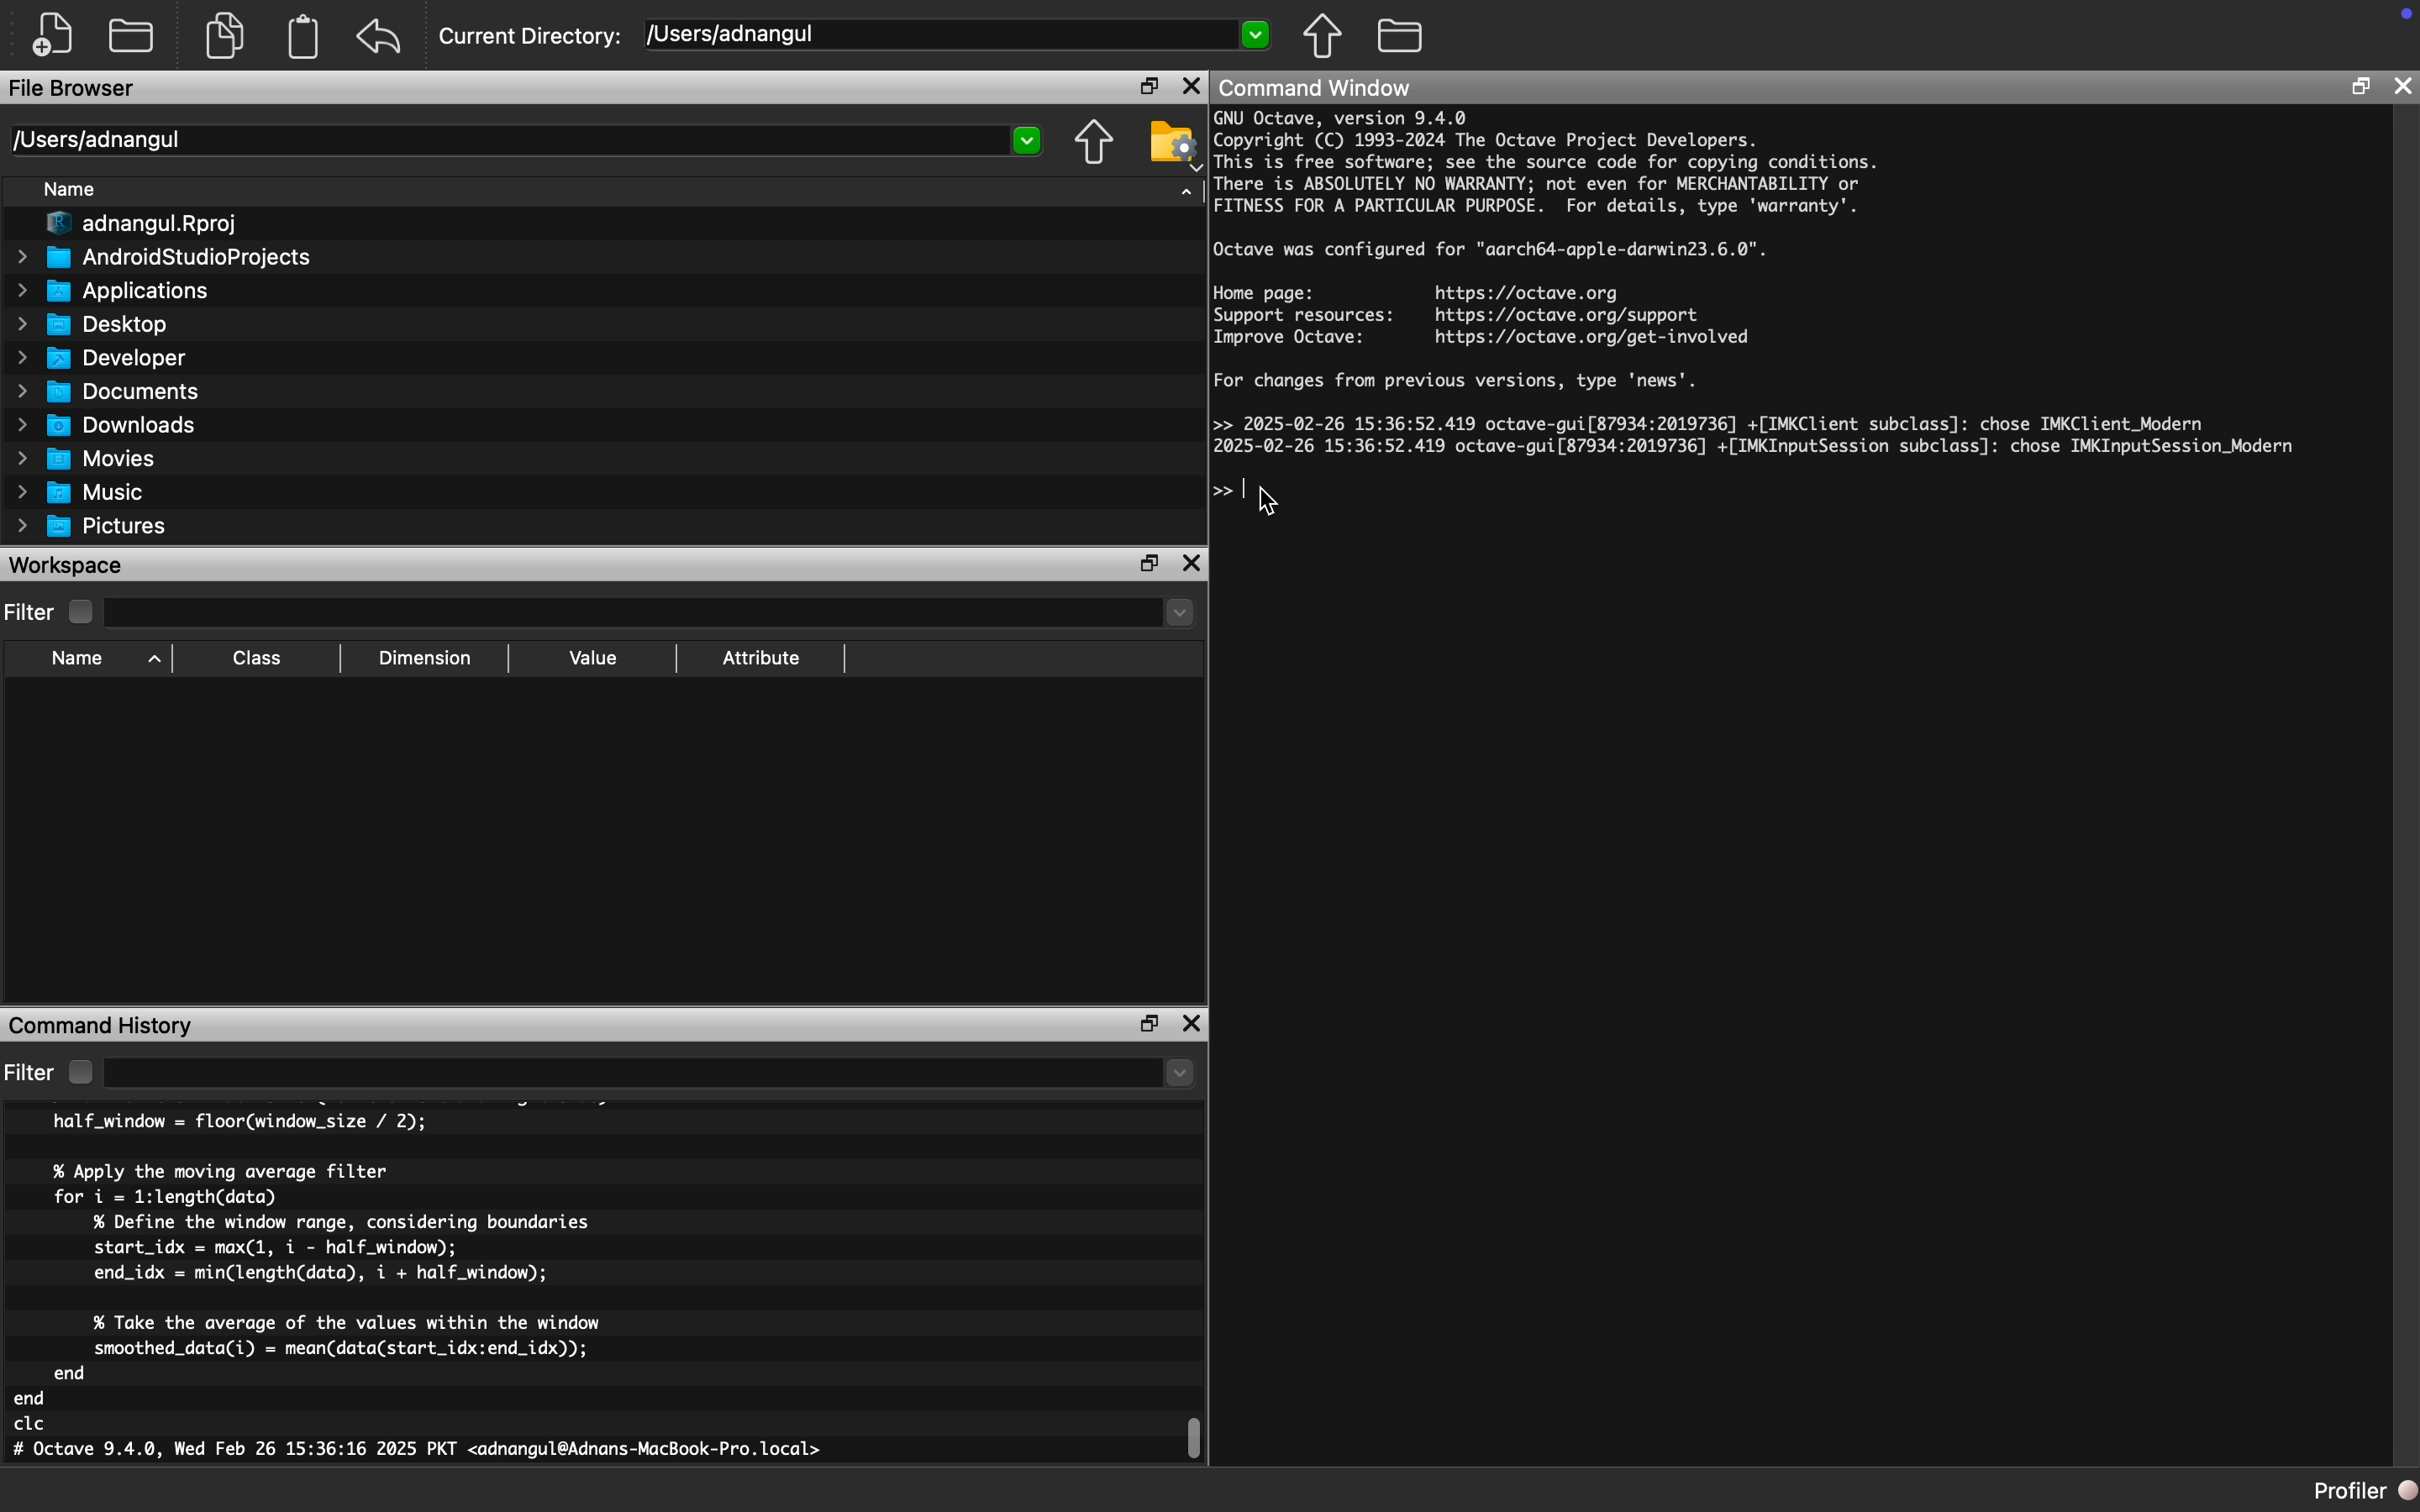  I want to click on Restore Down, so click(1149, 564).